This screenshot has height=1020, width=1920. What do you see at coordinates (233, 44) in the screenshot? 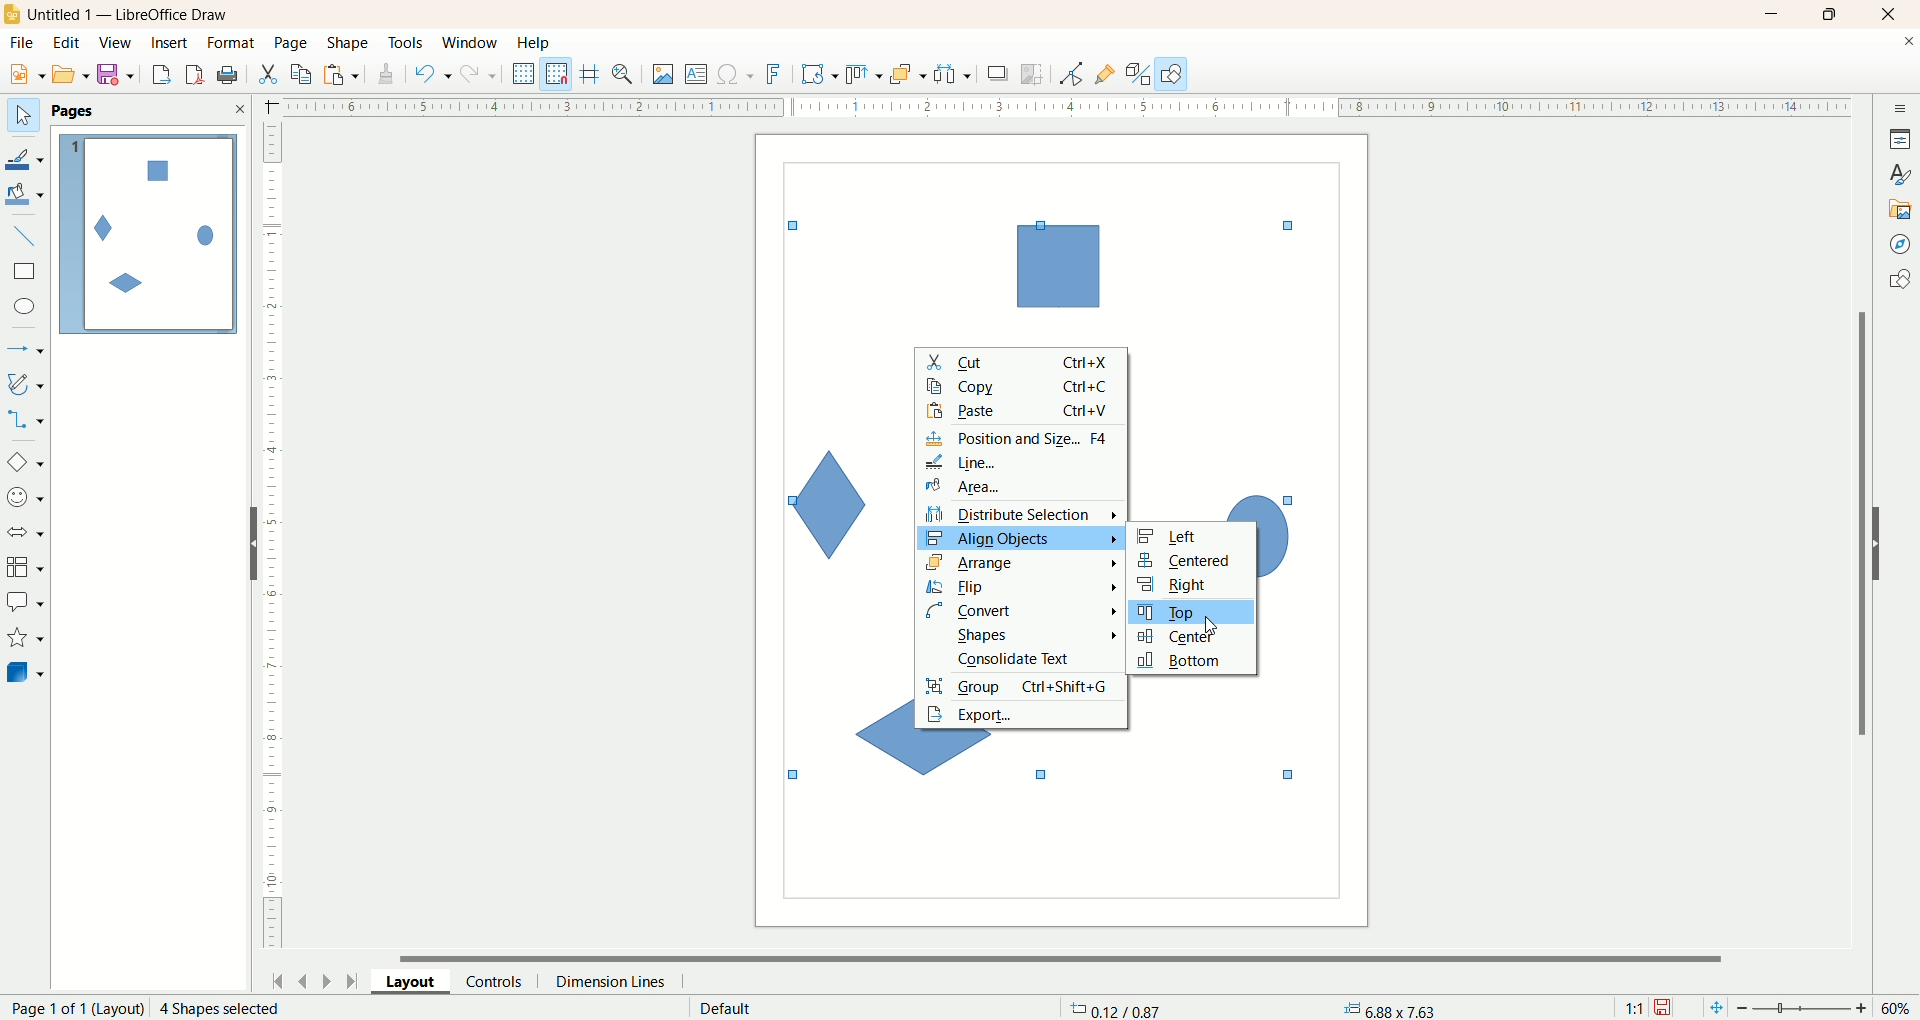
I see `format` at bounding box center [233, 44].